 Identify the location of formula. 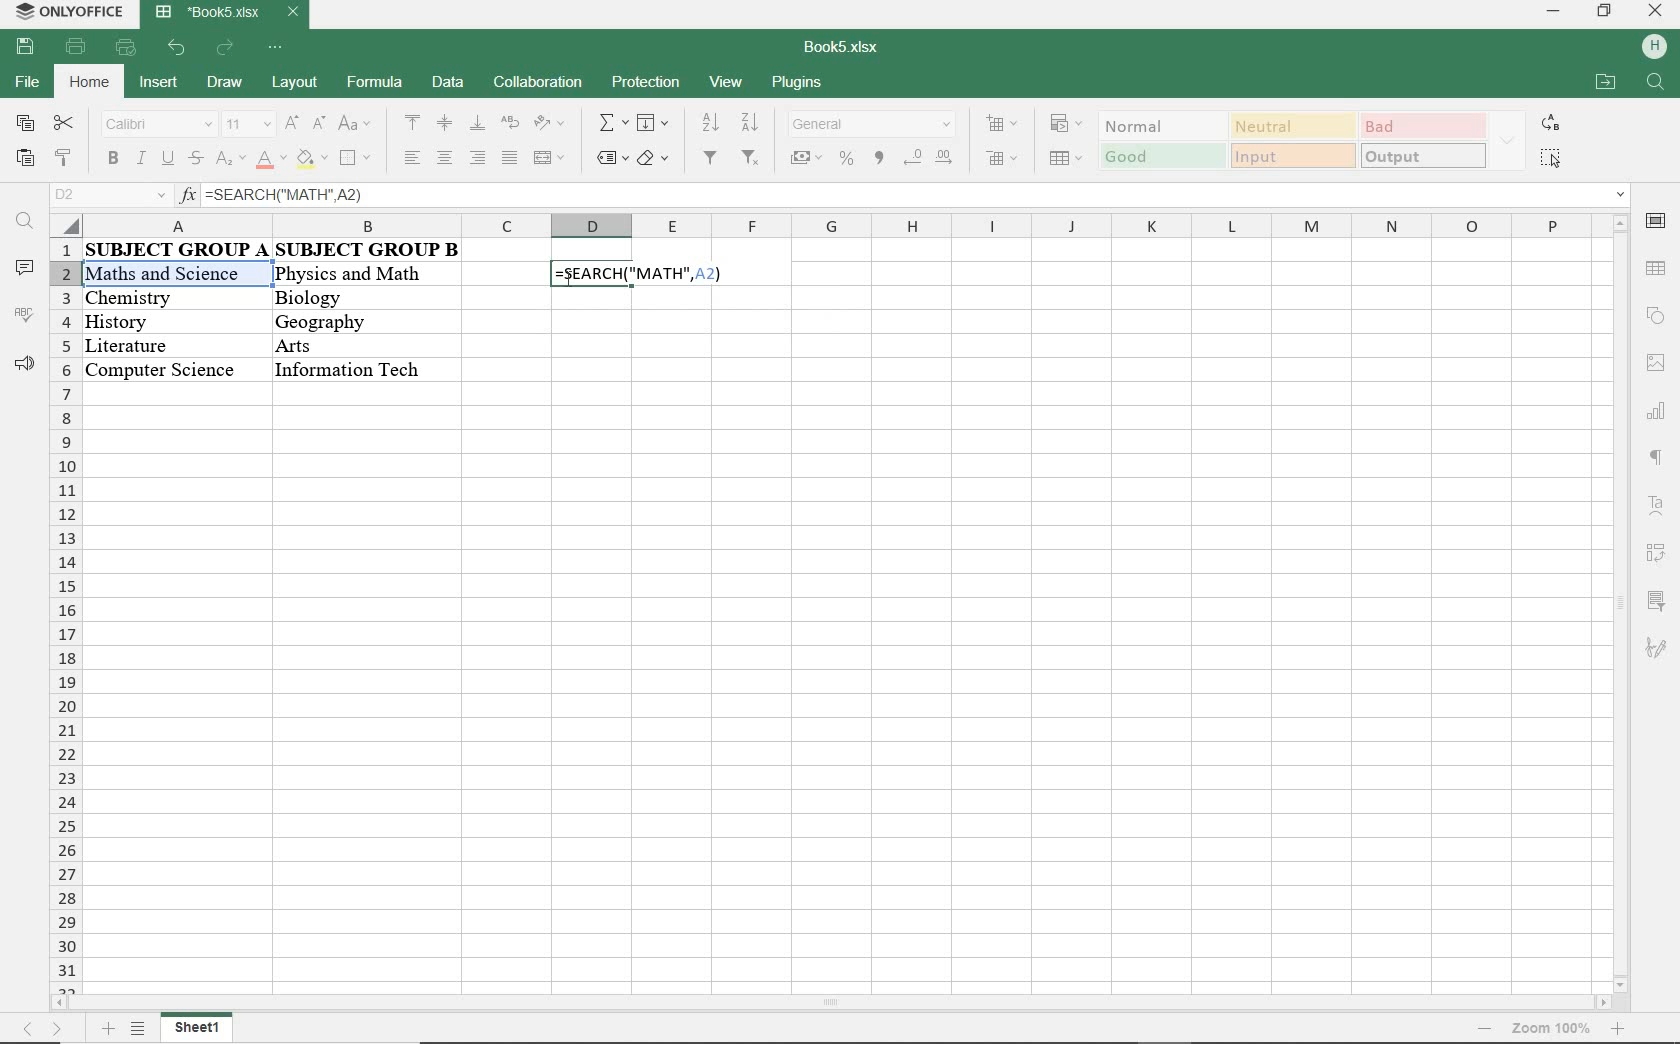
(372, 81).